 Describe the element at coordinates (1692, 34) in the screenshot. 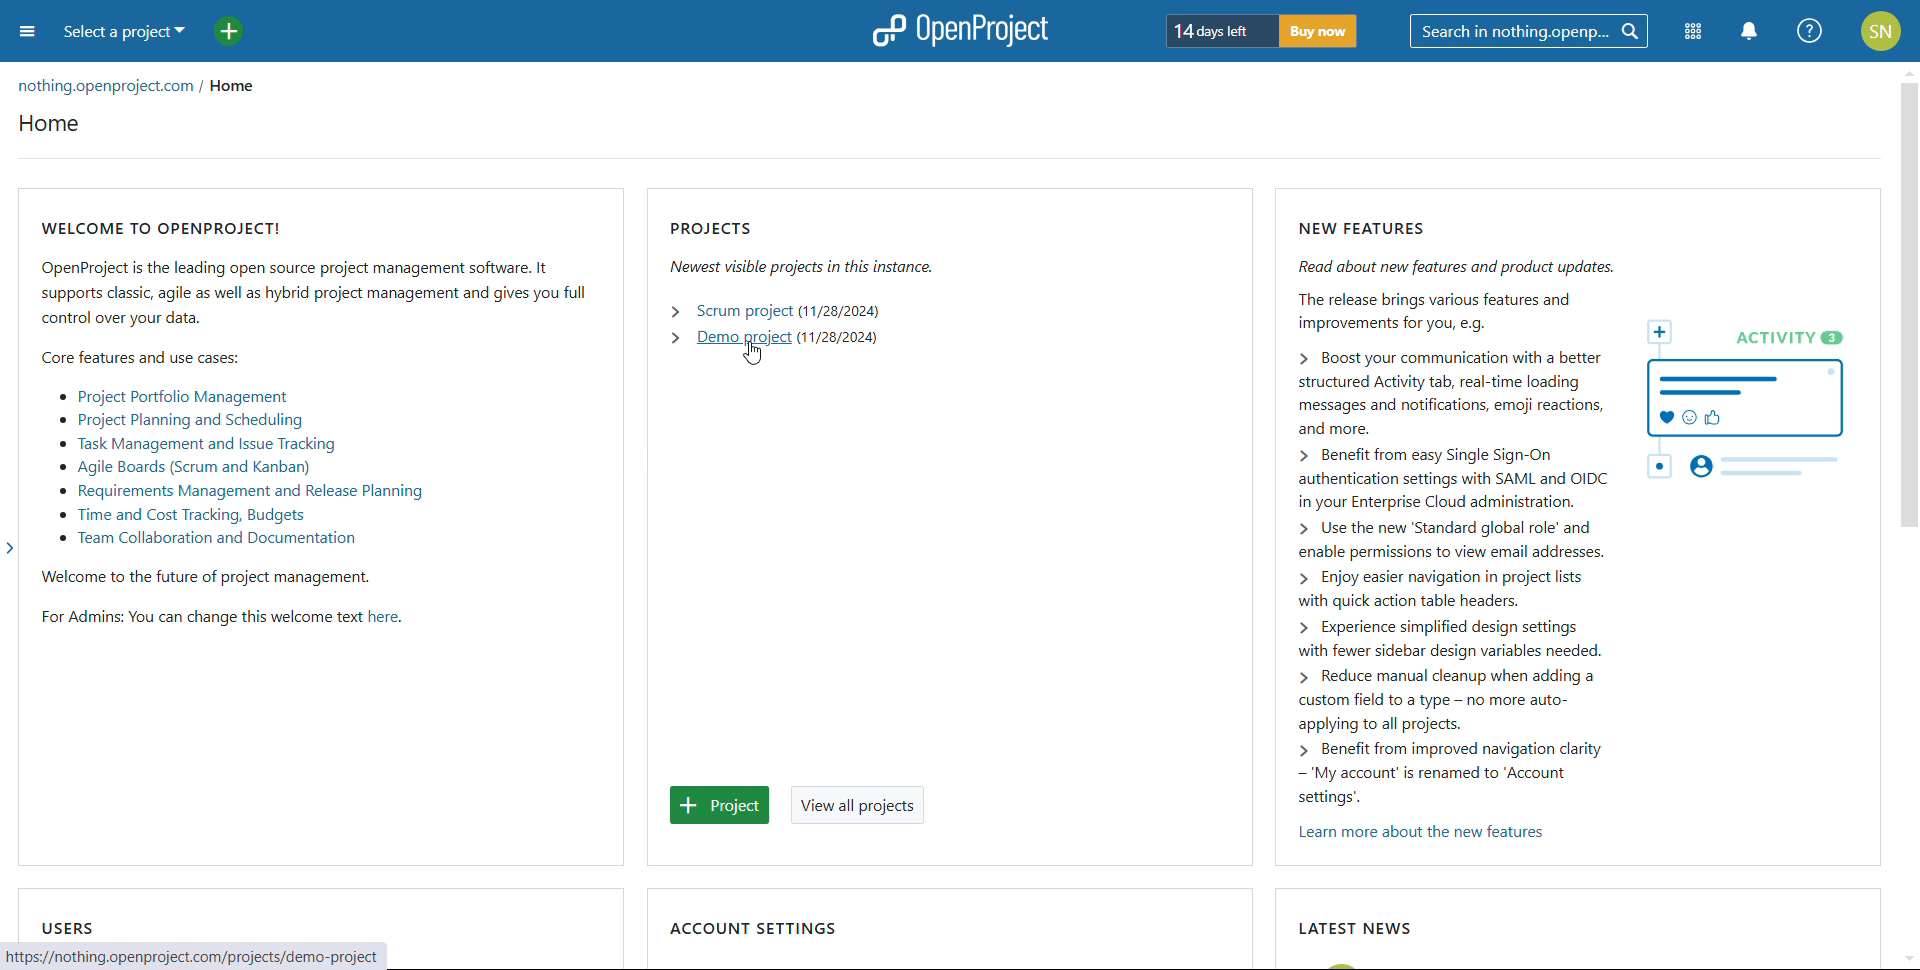

I see `modules` at that location.